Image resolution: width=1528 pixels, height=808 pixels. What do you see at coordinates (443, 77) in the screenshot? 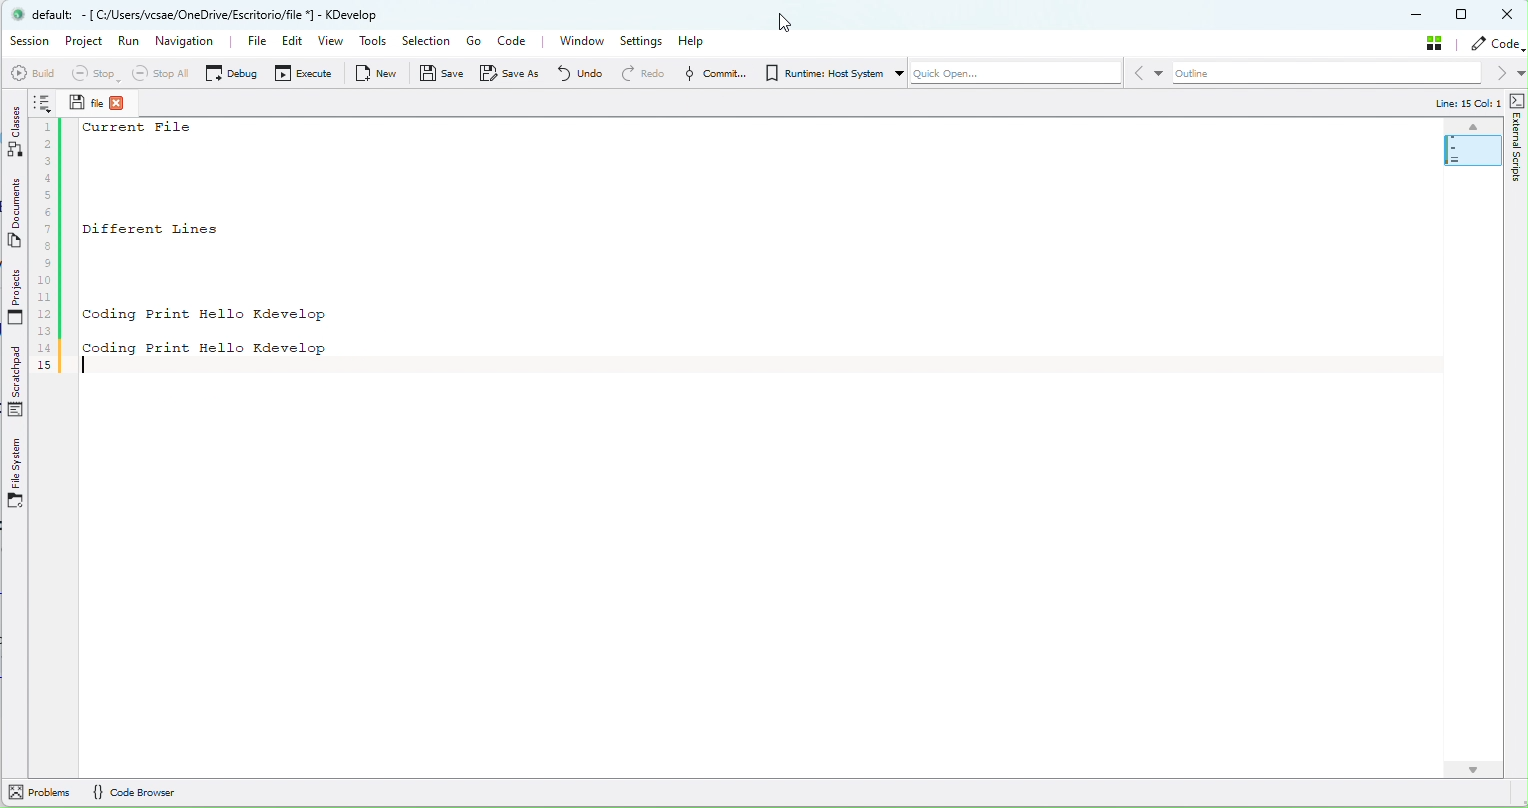
I see `Save` at bounding box center [443, 77].